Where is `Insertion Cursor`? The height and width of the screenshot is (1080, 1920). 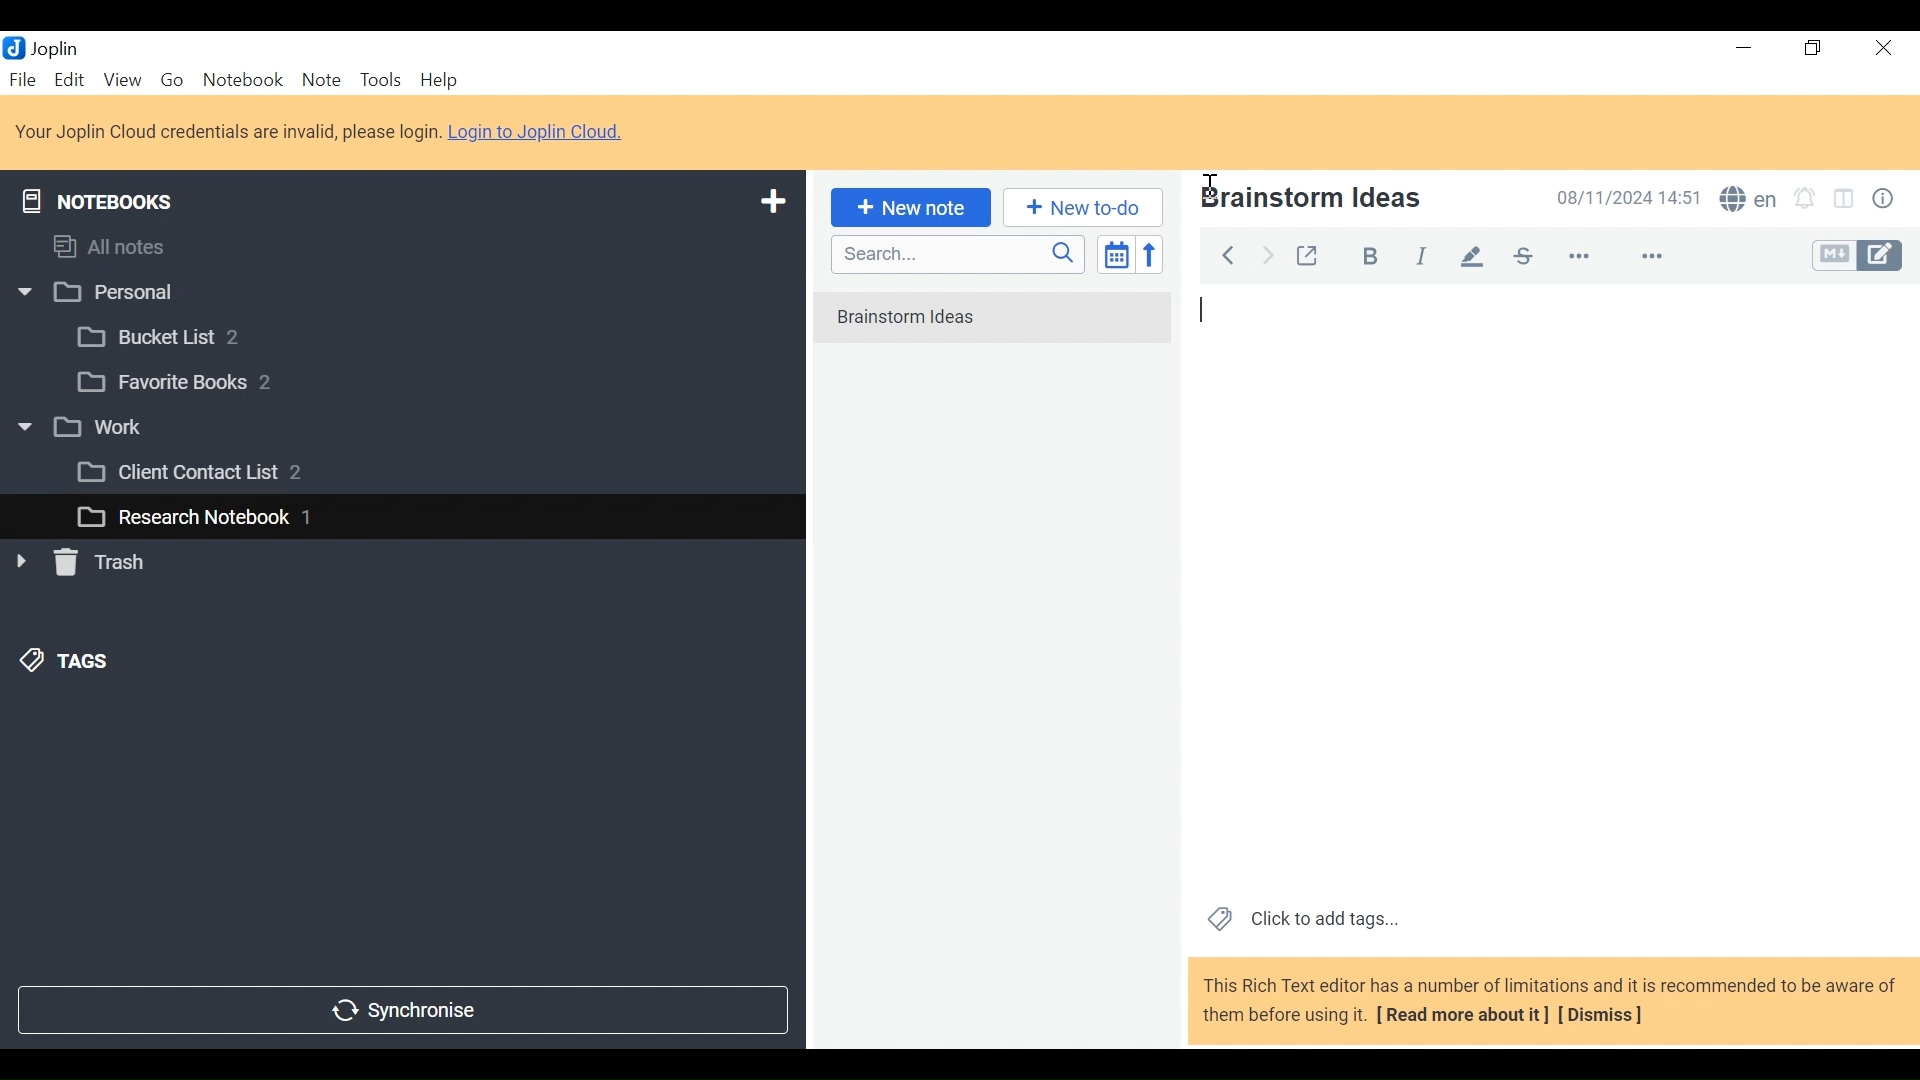
Insertion Cursor is located at coordinates (1209, 178).